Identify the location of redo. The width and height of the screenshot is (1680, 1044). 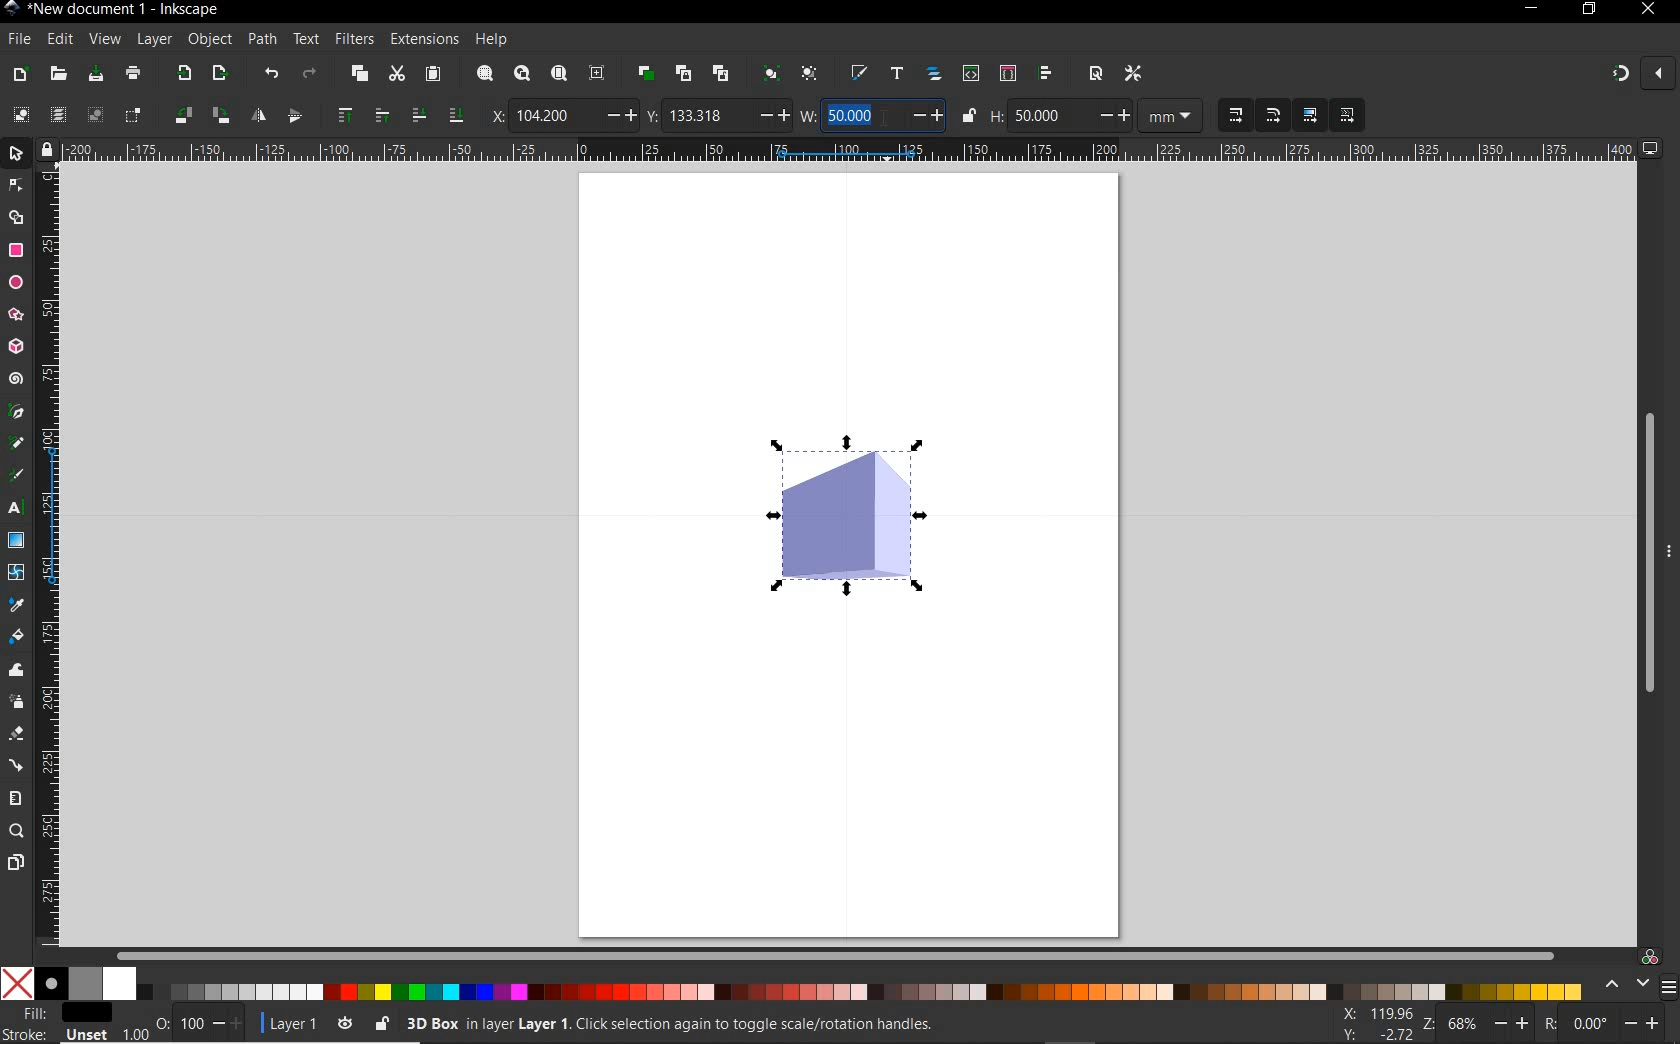
(310, 72).